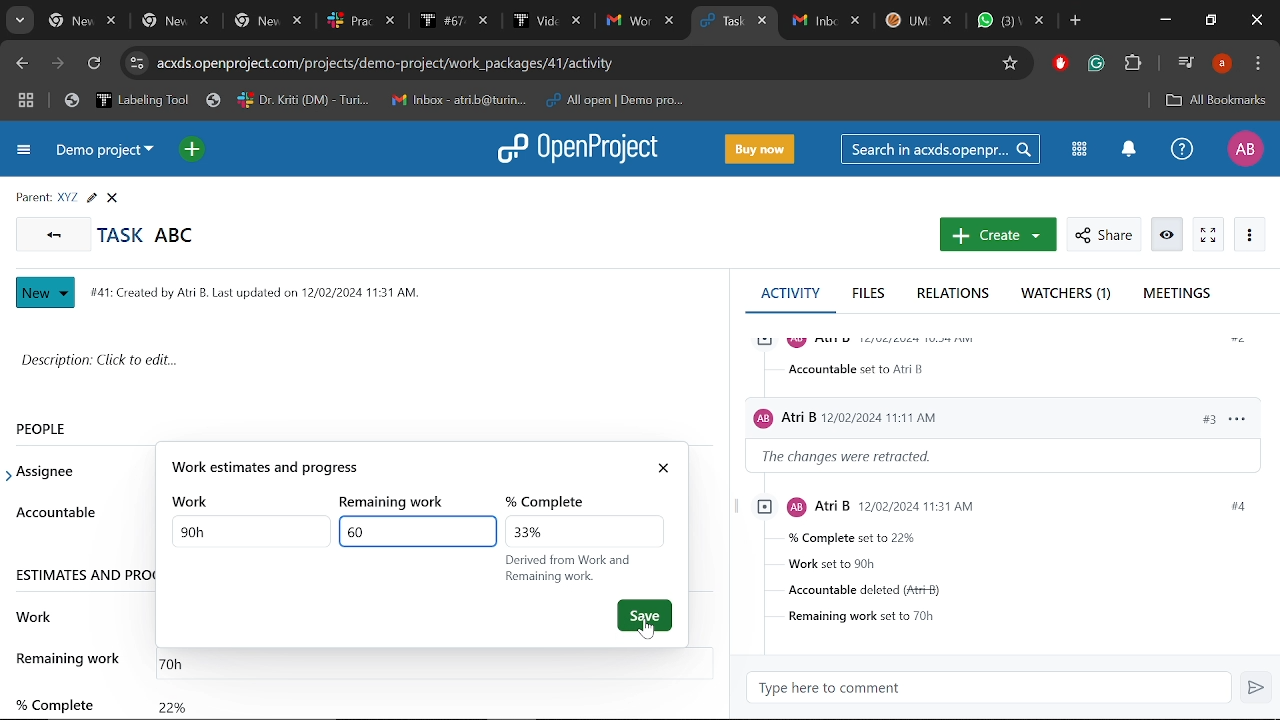  I want to click on Edit, so click(91, 198).